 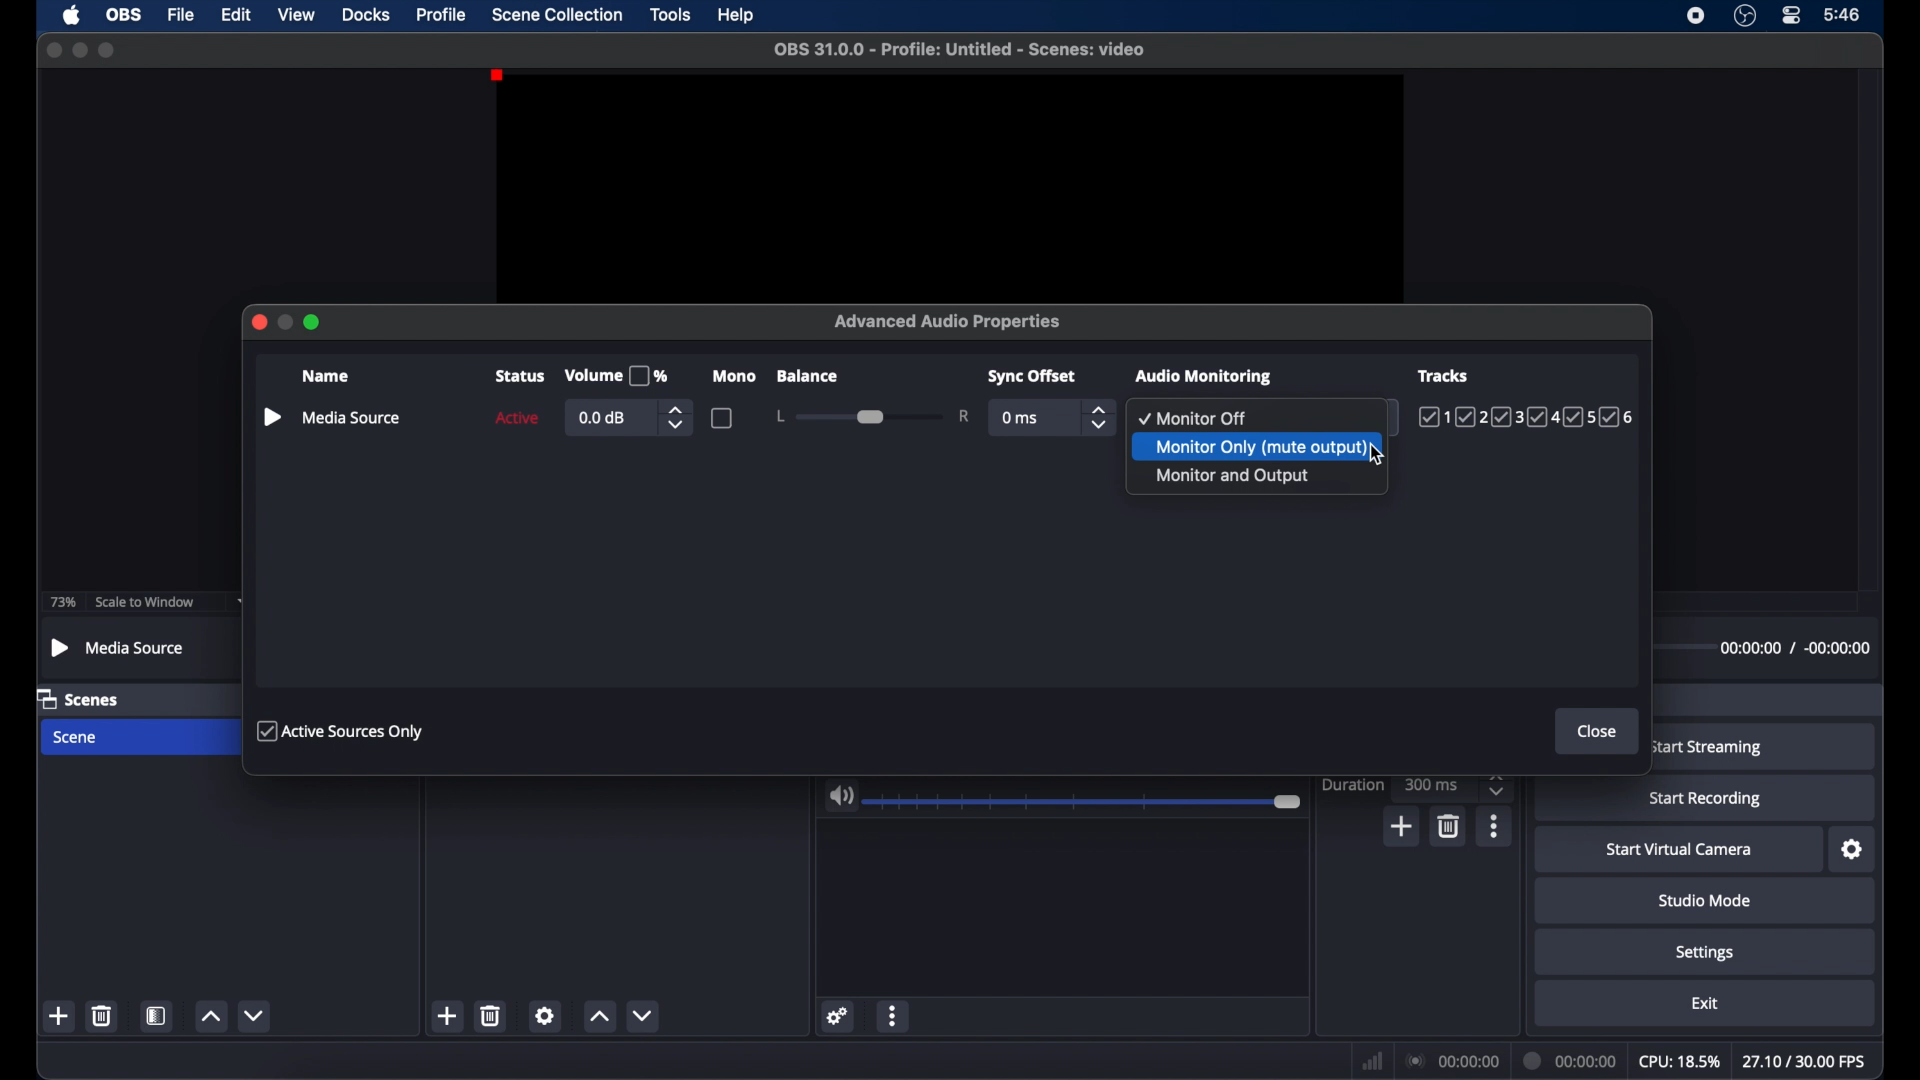 I want to click on volume, so click(x=616, y=376).